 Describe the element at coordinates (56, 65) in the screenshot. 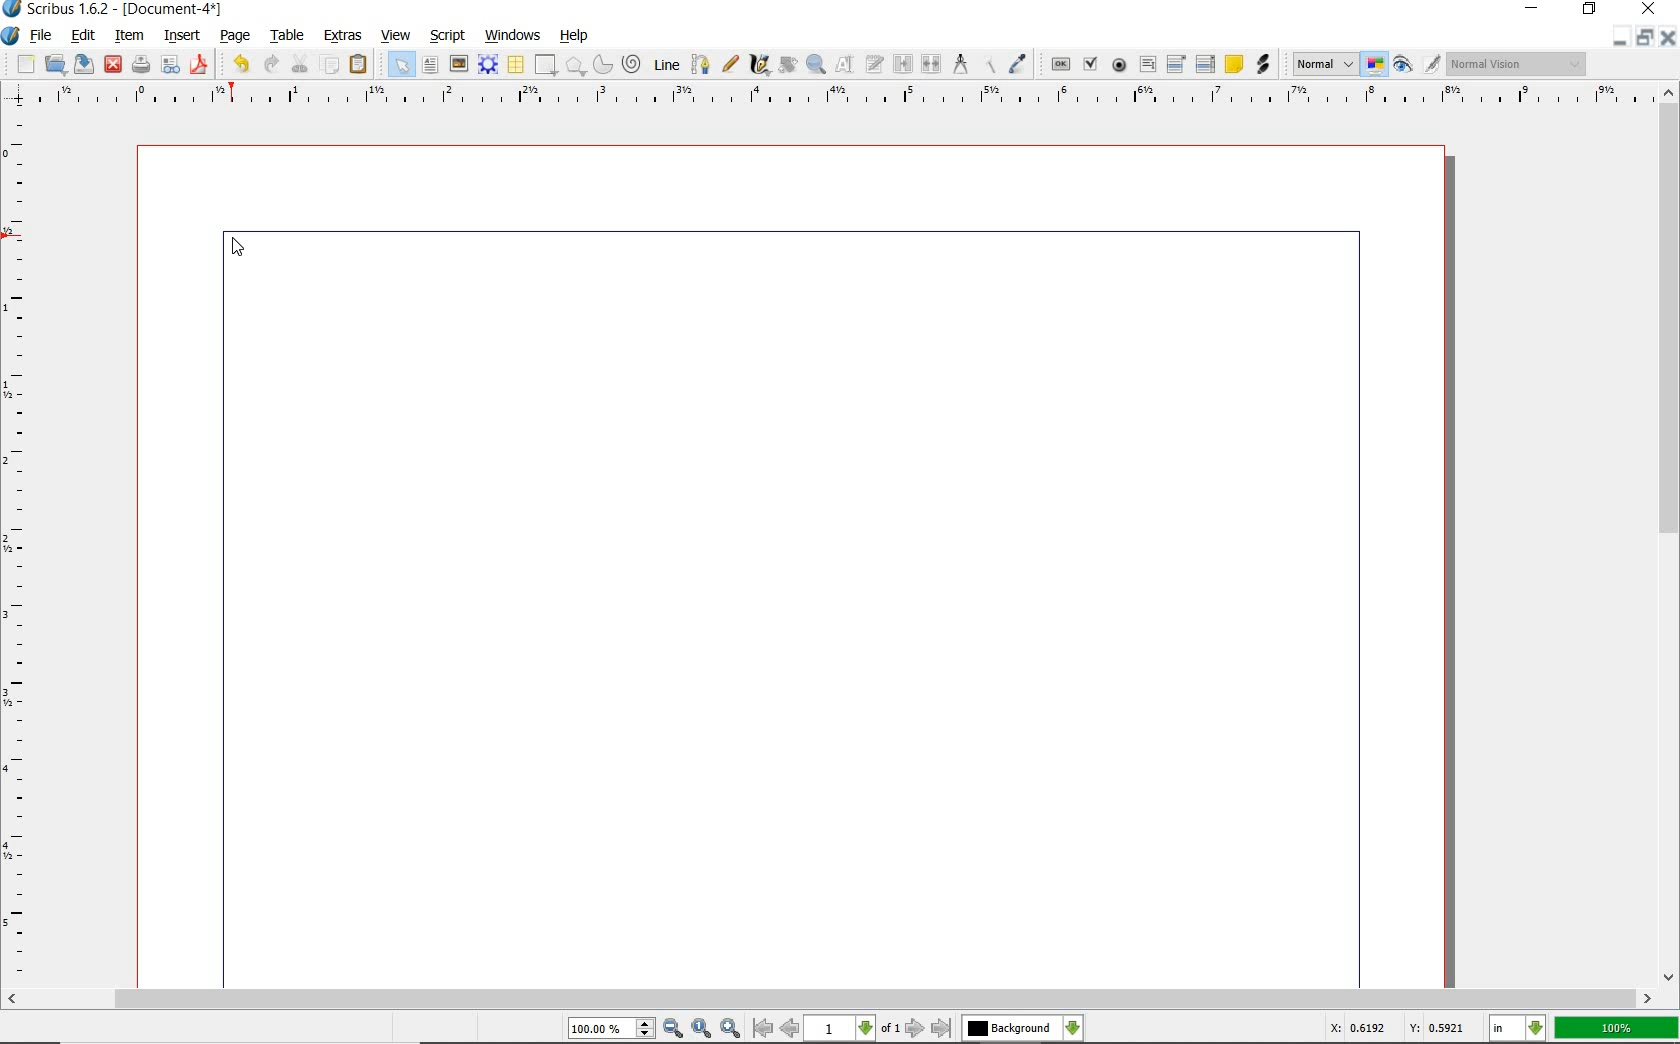

I see `open` at that location.